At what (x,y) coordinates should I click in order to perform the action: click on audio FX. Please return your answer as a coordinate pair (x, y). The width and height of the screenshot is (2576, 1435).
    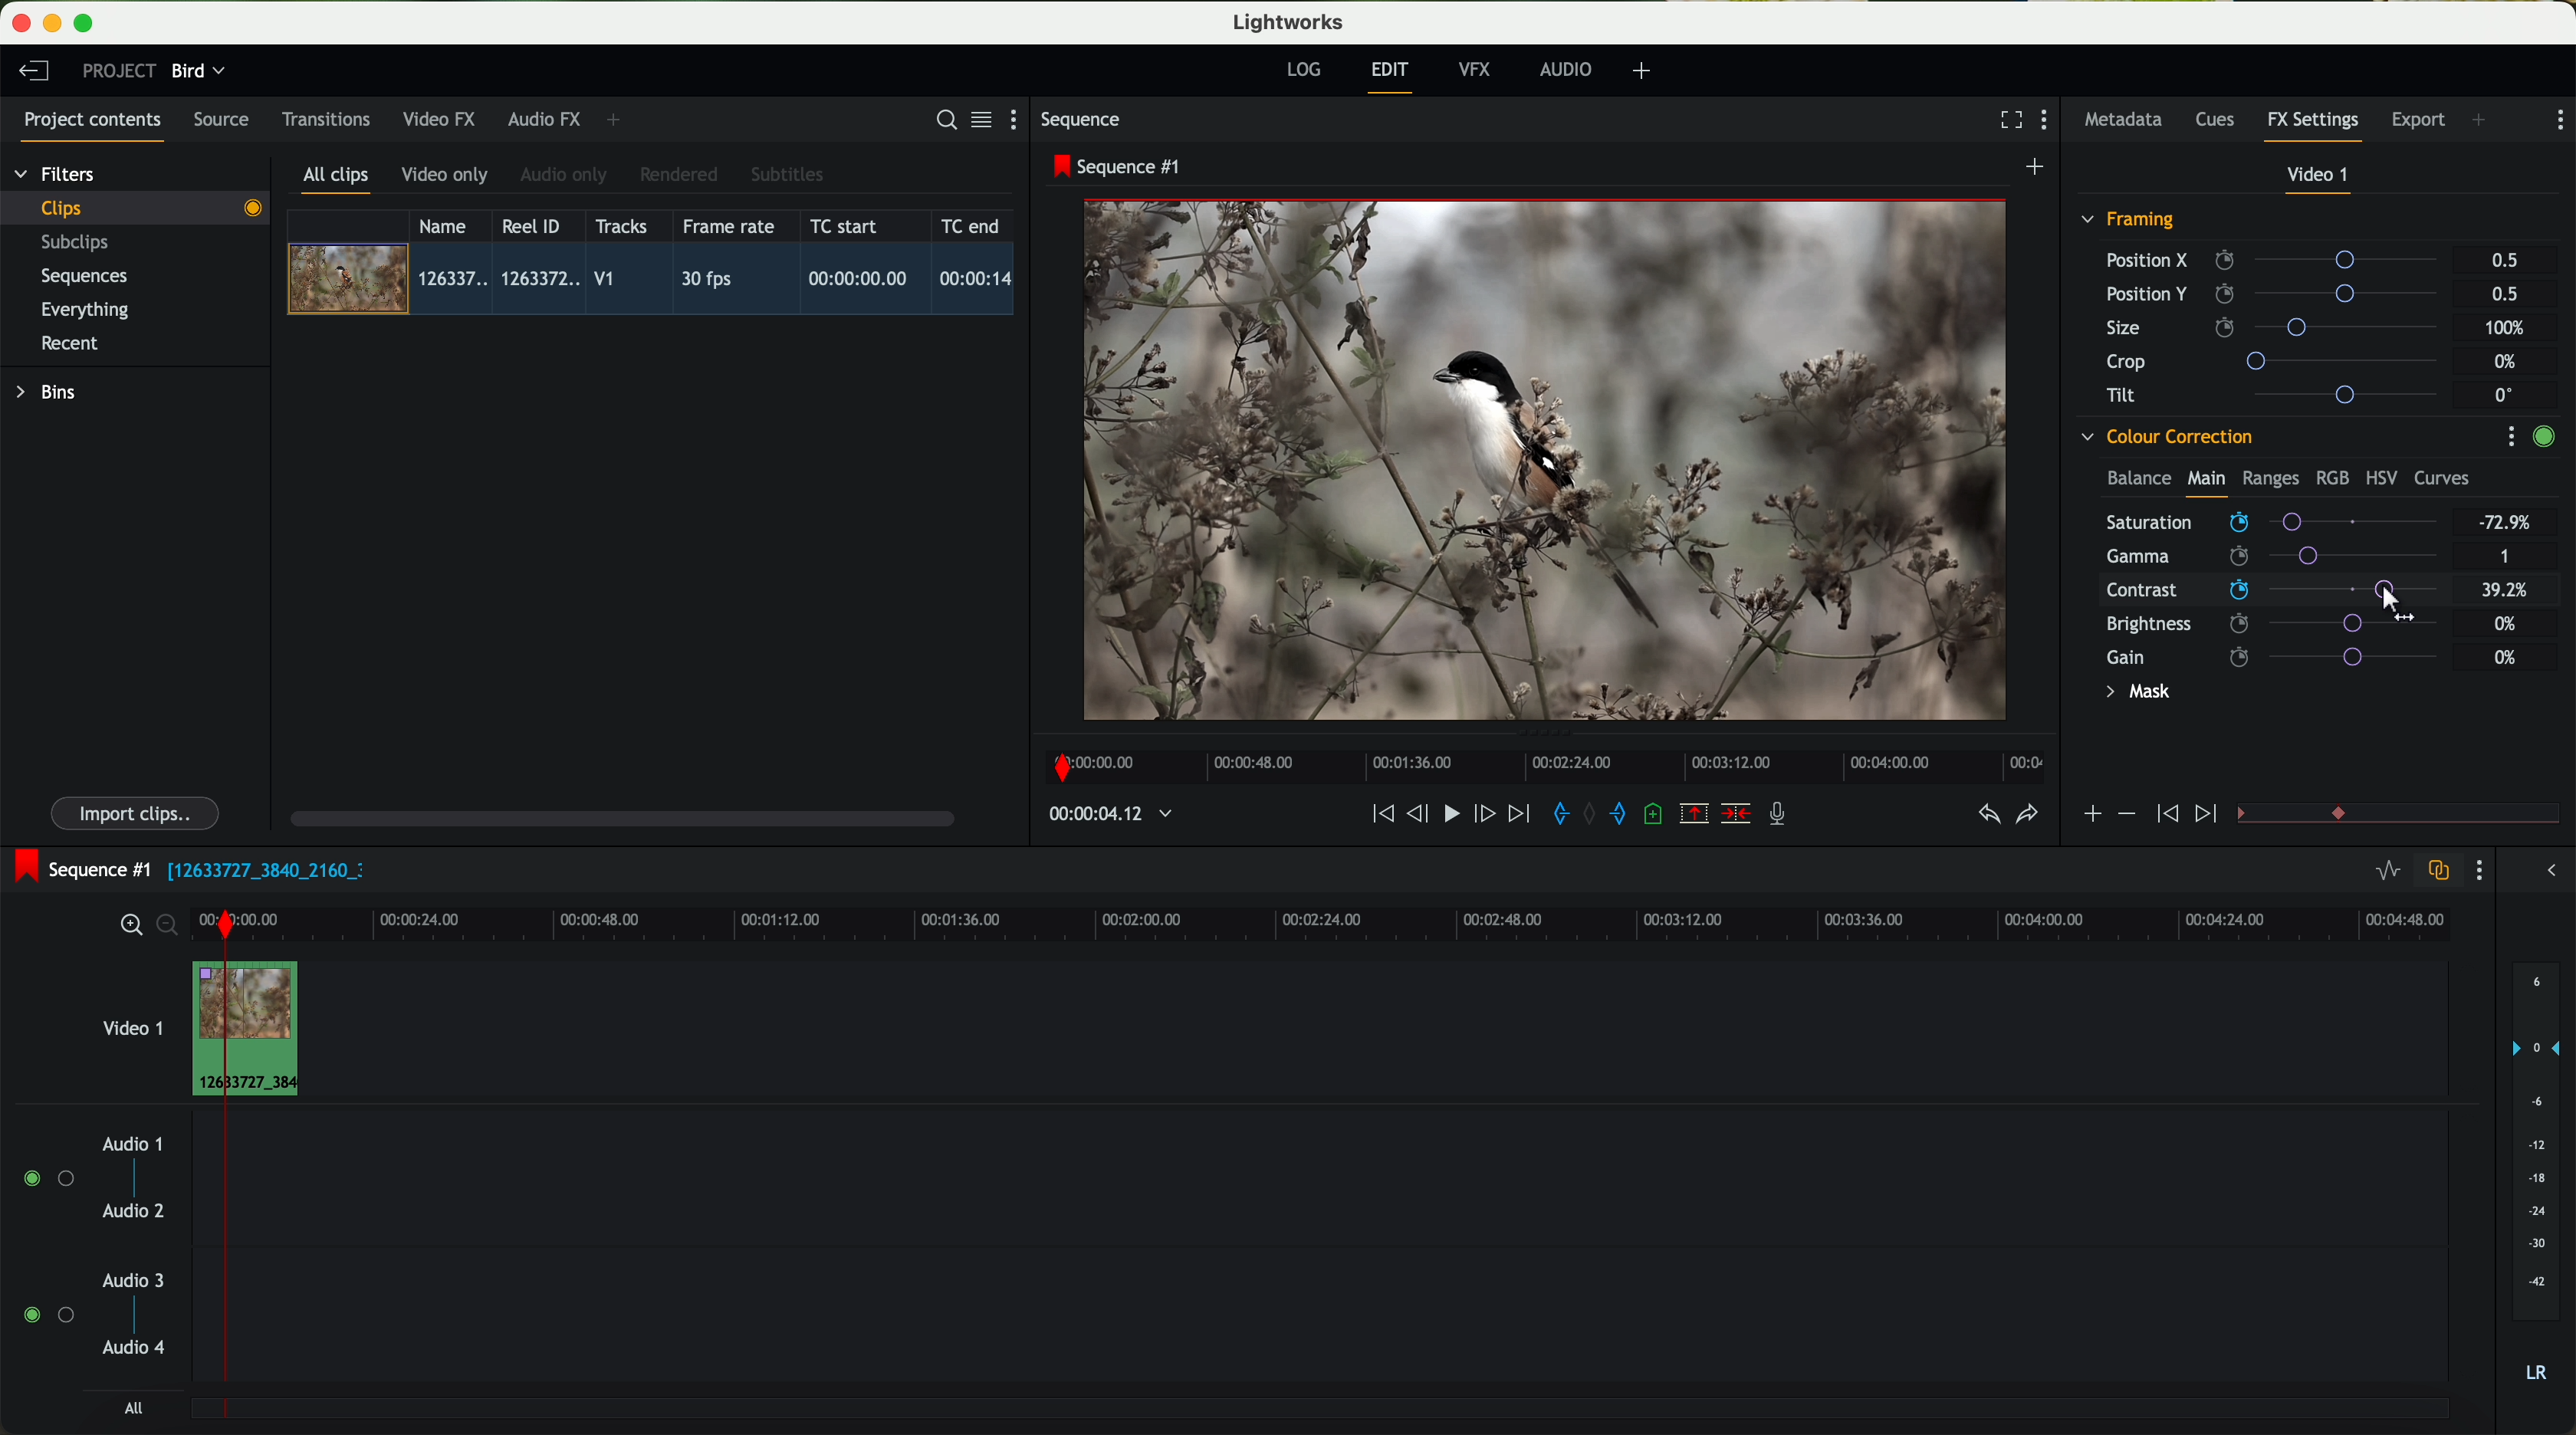
    Looking at the image, I should click on (545, 118).